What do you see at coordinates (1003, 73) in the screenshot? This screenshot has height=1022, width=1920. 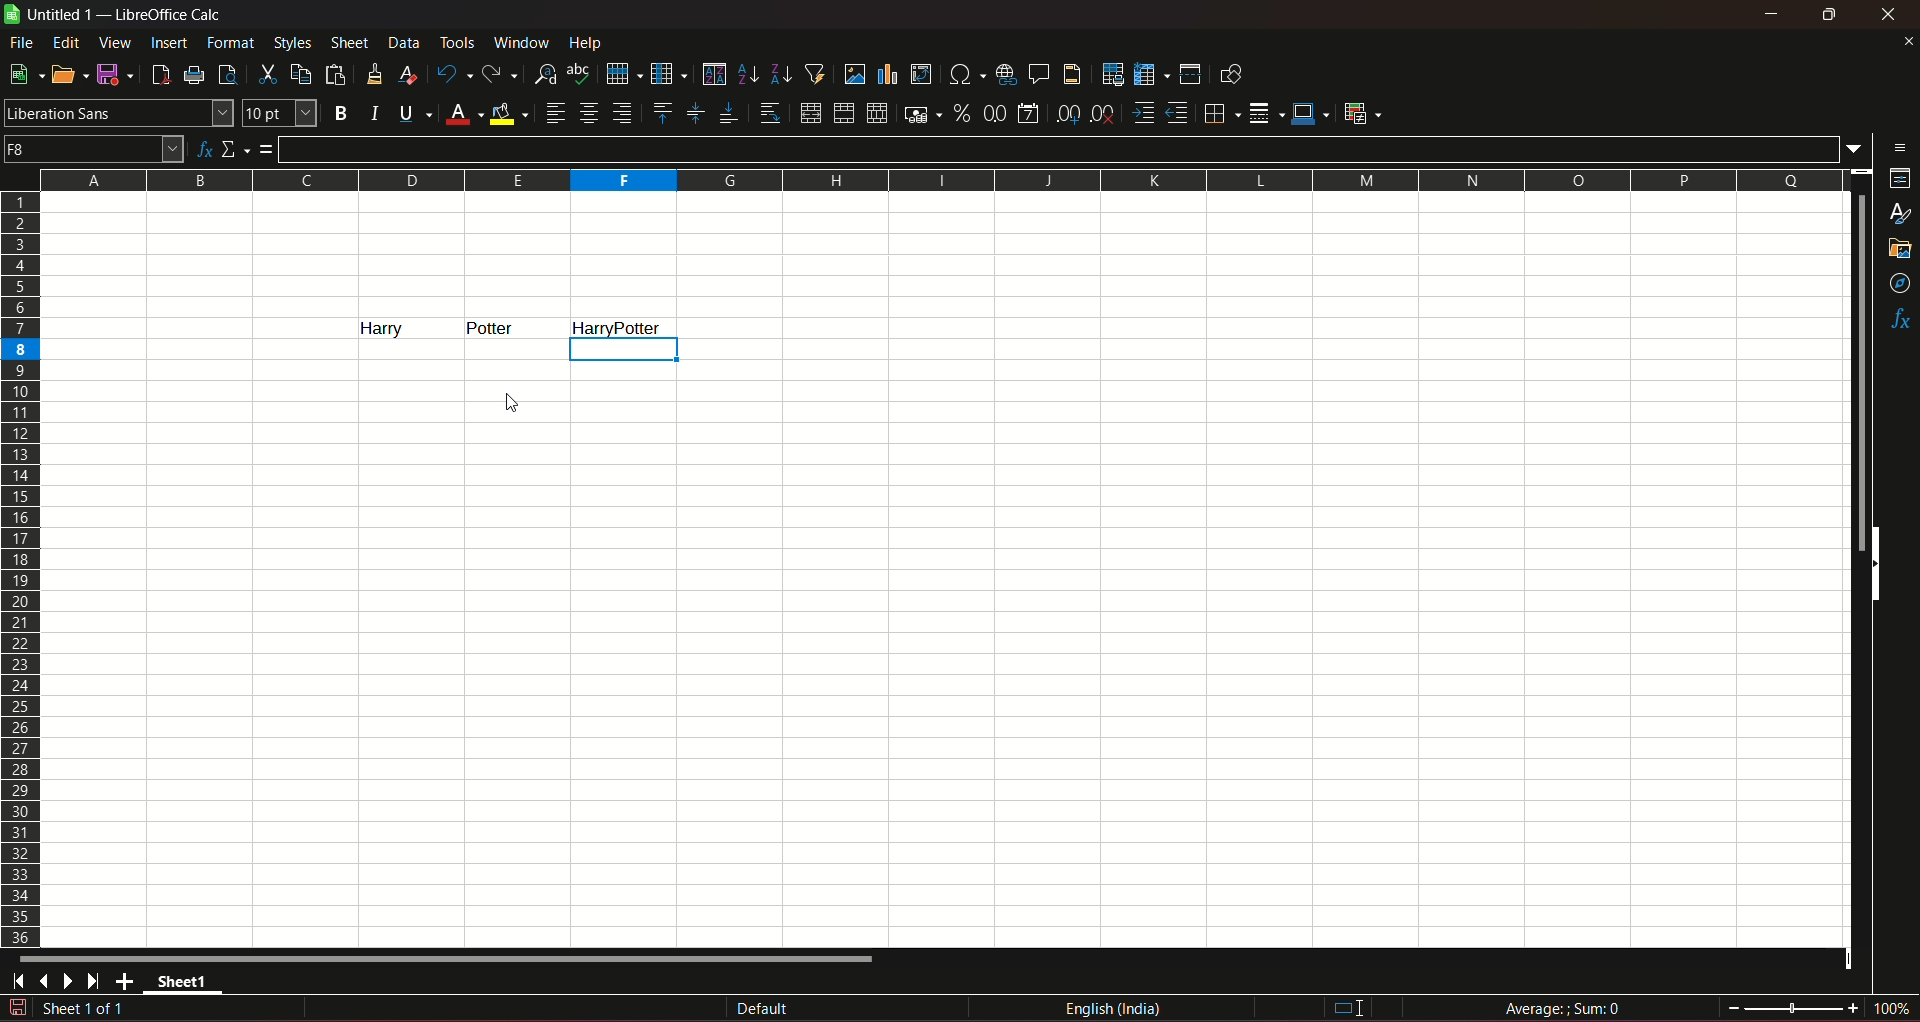 I see `insert hyperlink` at bounding box center [1003, 73].